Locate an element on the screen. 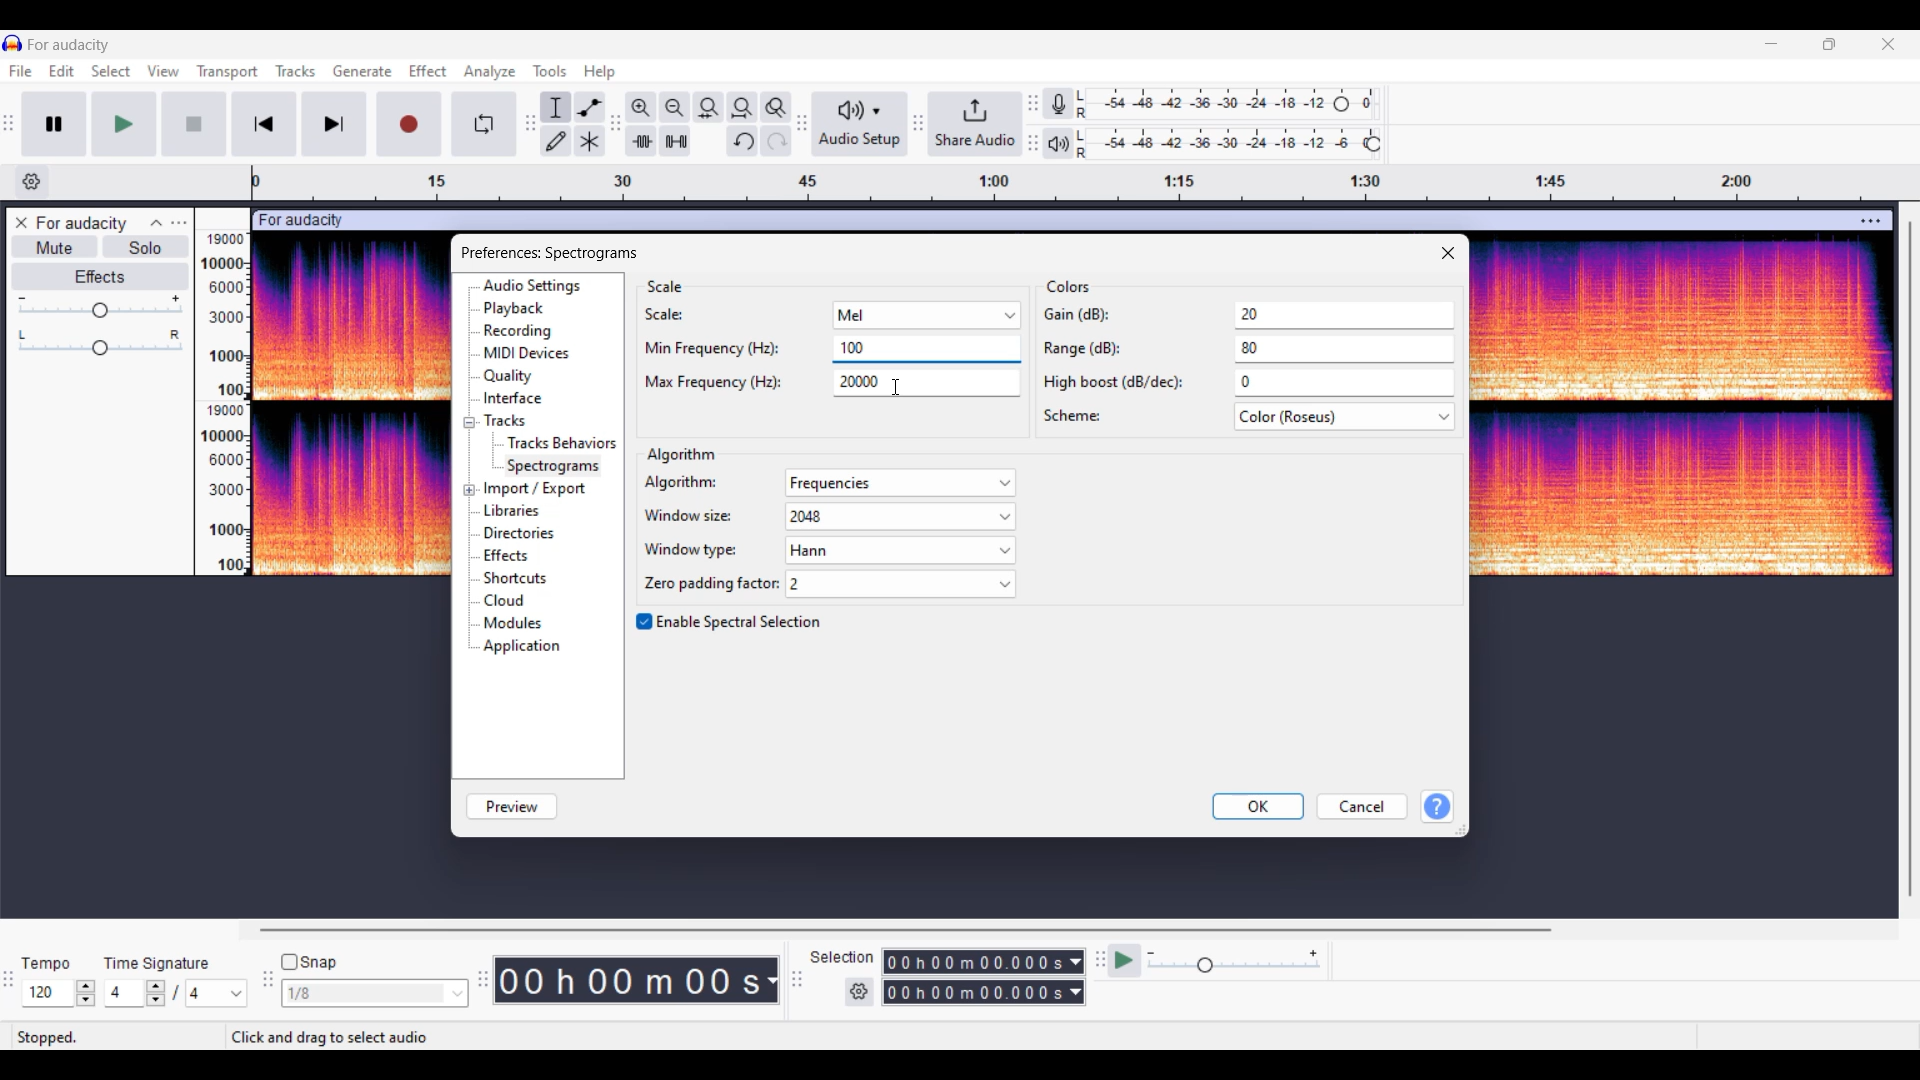 The image size is (1920, 1080). Window and setting title  is located at coordinates (548, 251).